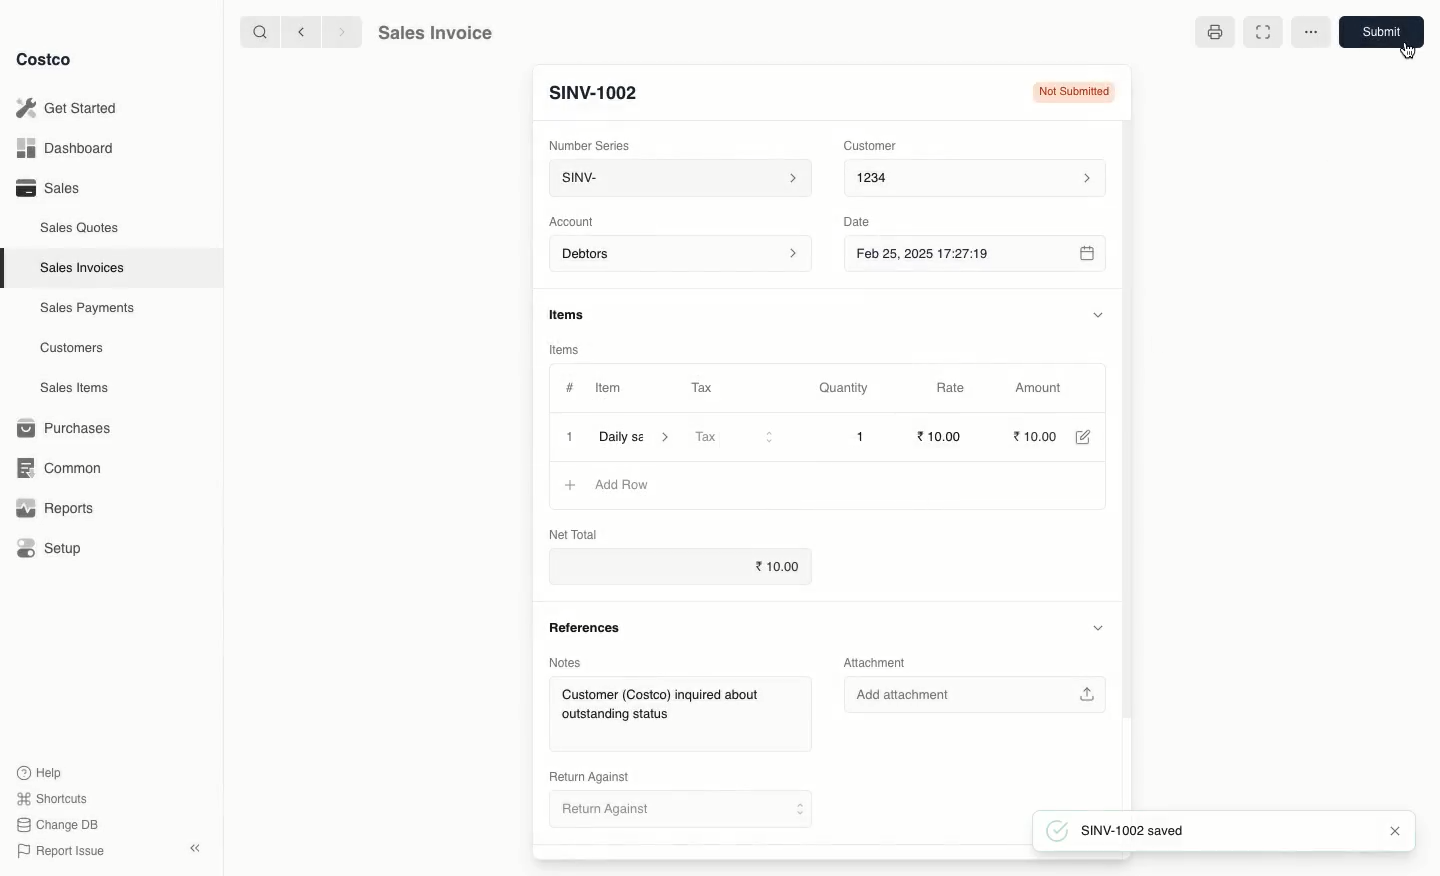 This screenshot has height=876, width=1440. What do you see at coordinates (590, 145) in the screenshot?
I see `Number Series` at bounding box center [590, 145].